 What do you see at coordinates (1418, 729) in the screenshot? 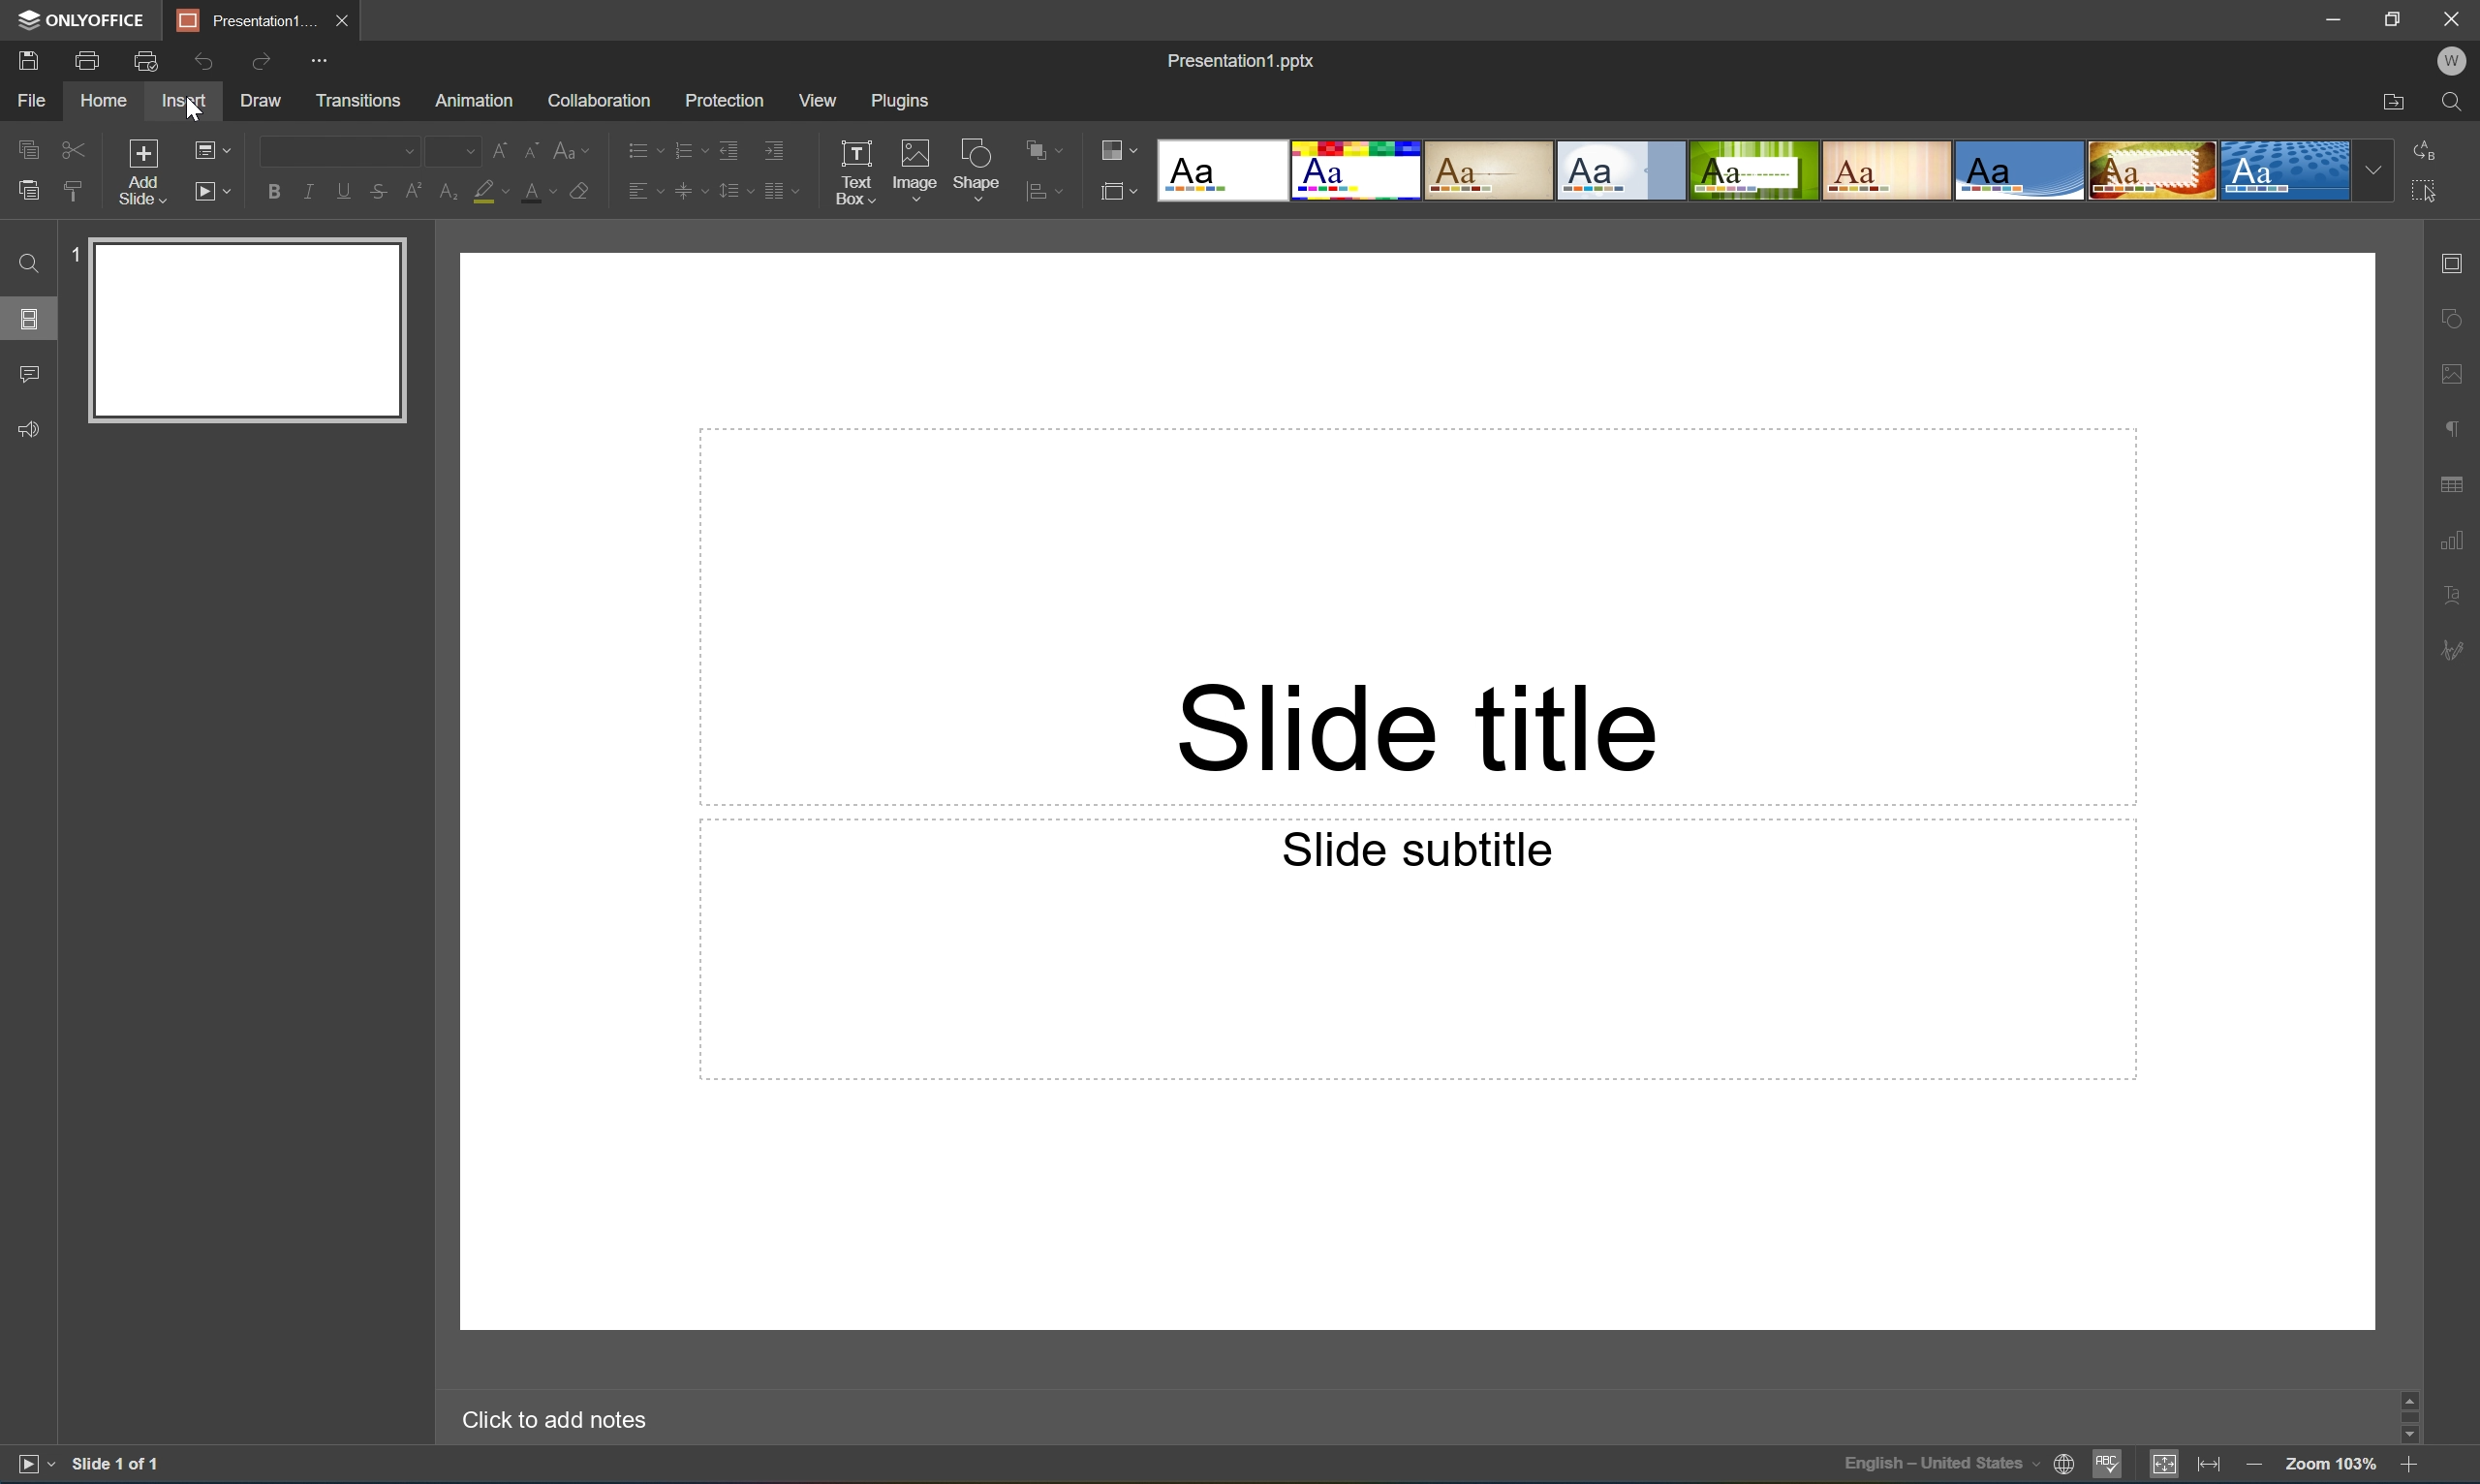
I see `Slide title` at bounding box center [1418, 729].